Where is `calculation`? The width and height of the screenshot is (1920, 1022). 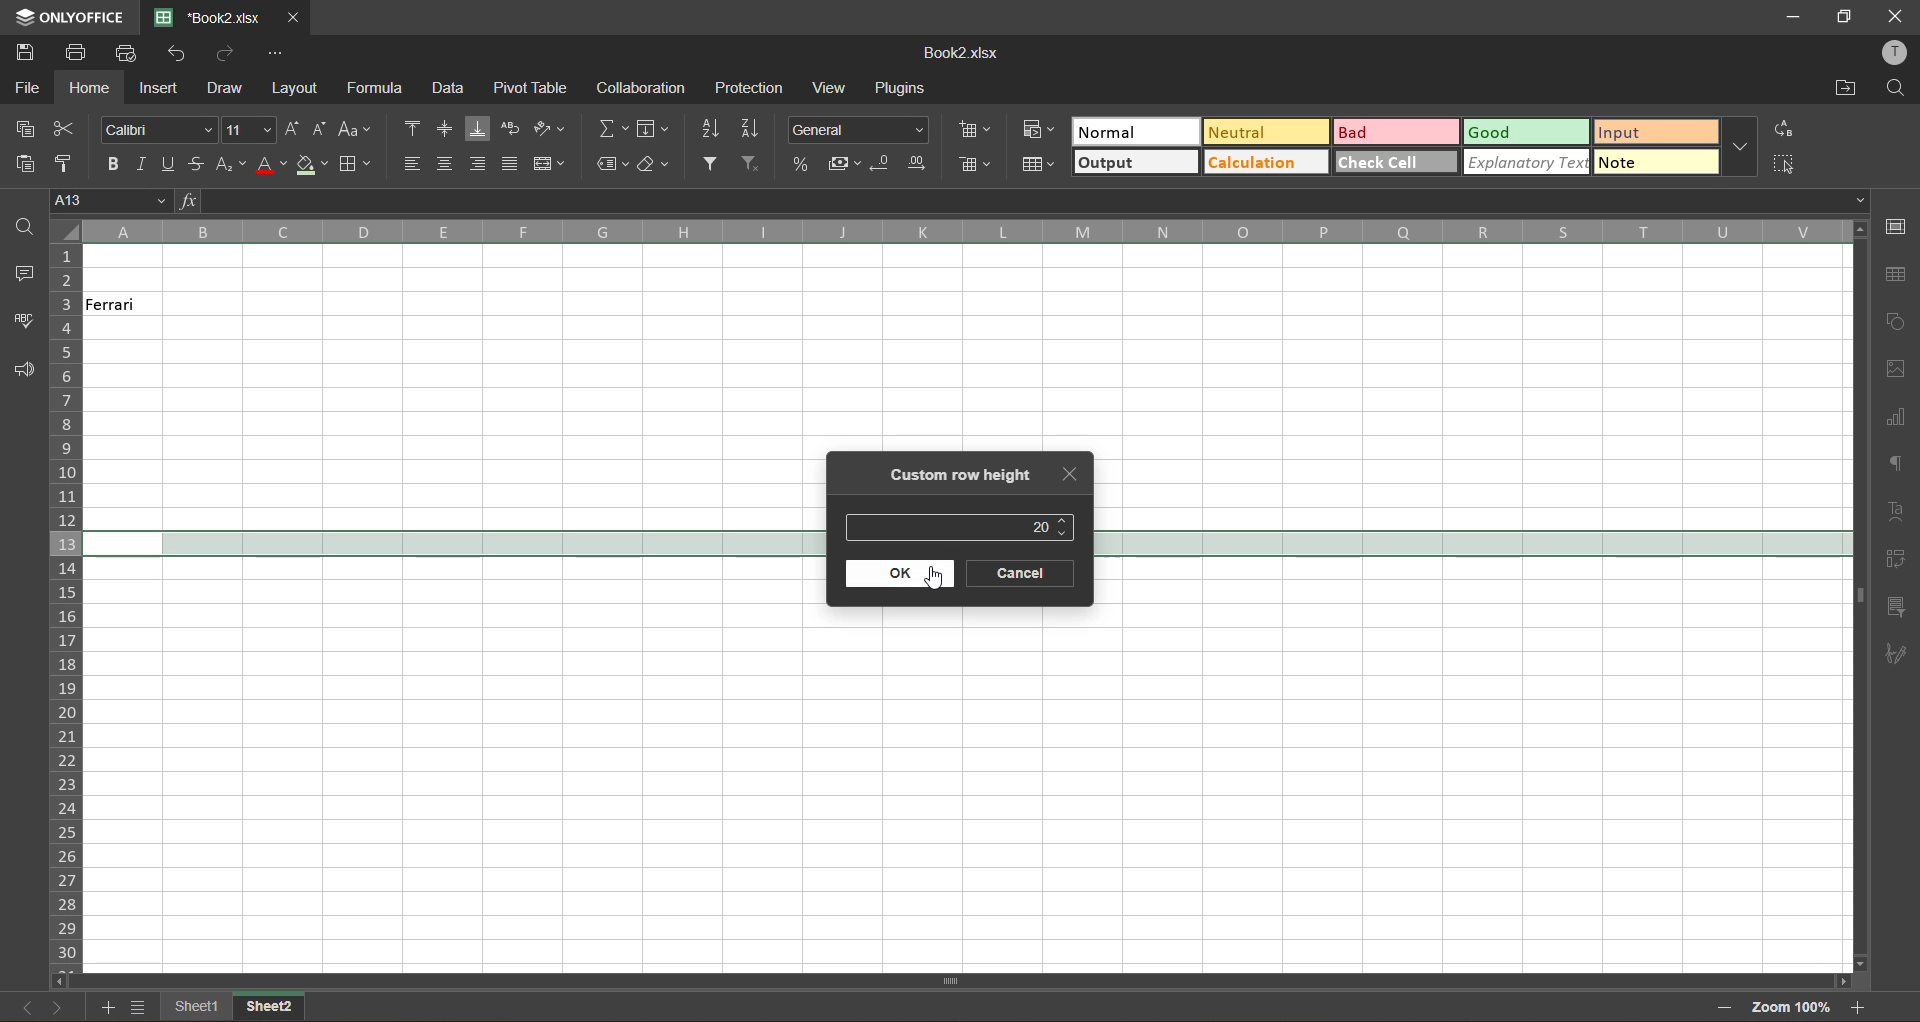 calculation is located at coordinates (1266, 162).